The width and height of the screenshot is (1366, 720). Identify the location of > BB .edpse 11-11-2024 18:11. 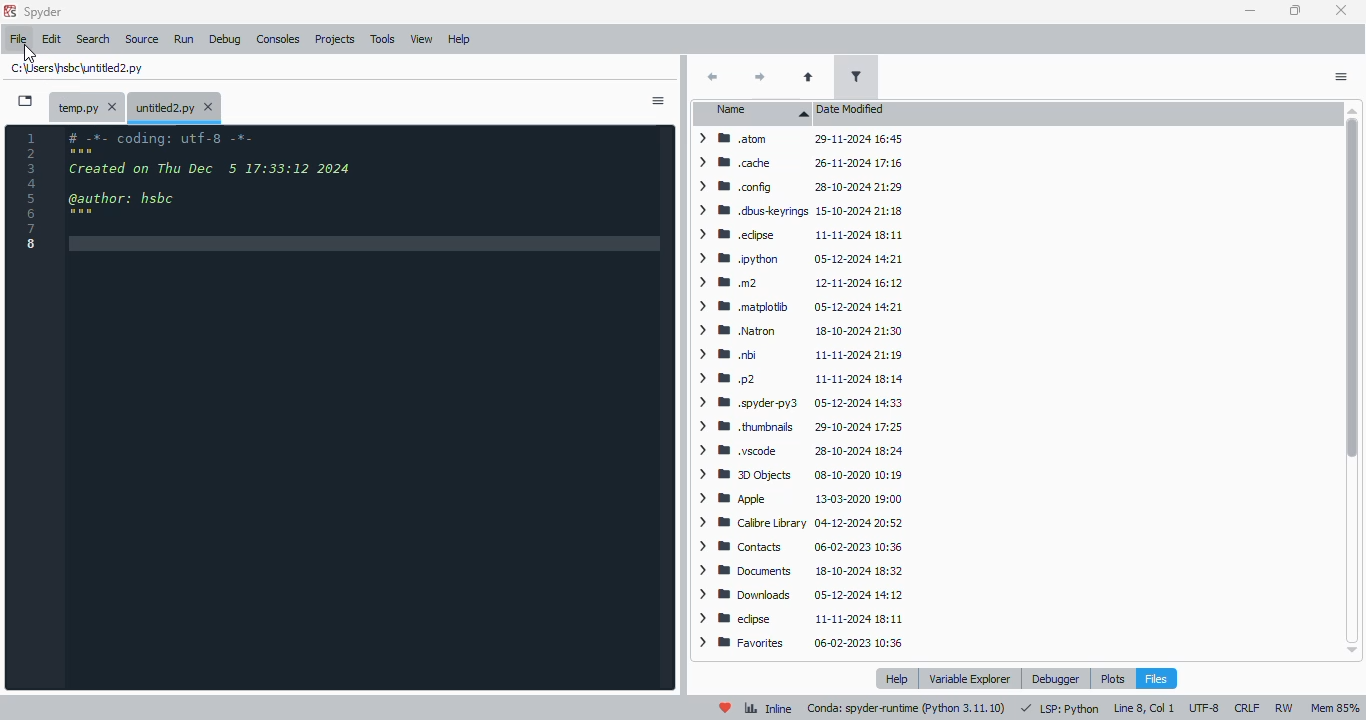
(801, 233).